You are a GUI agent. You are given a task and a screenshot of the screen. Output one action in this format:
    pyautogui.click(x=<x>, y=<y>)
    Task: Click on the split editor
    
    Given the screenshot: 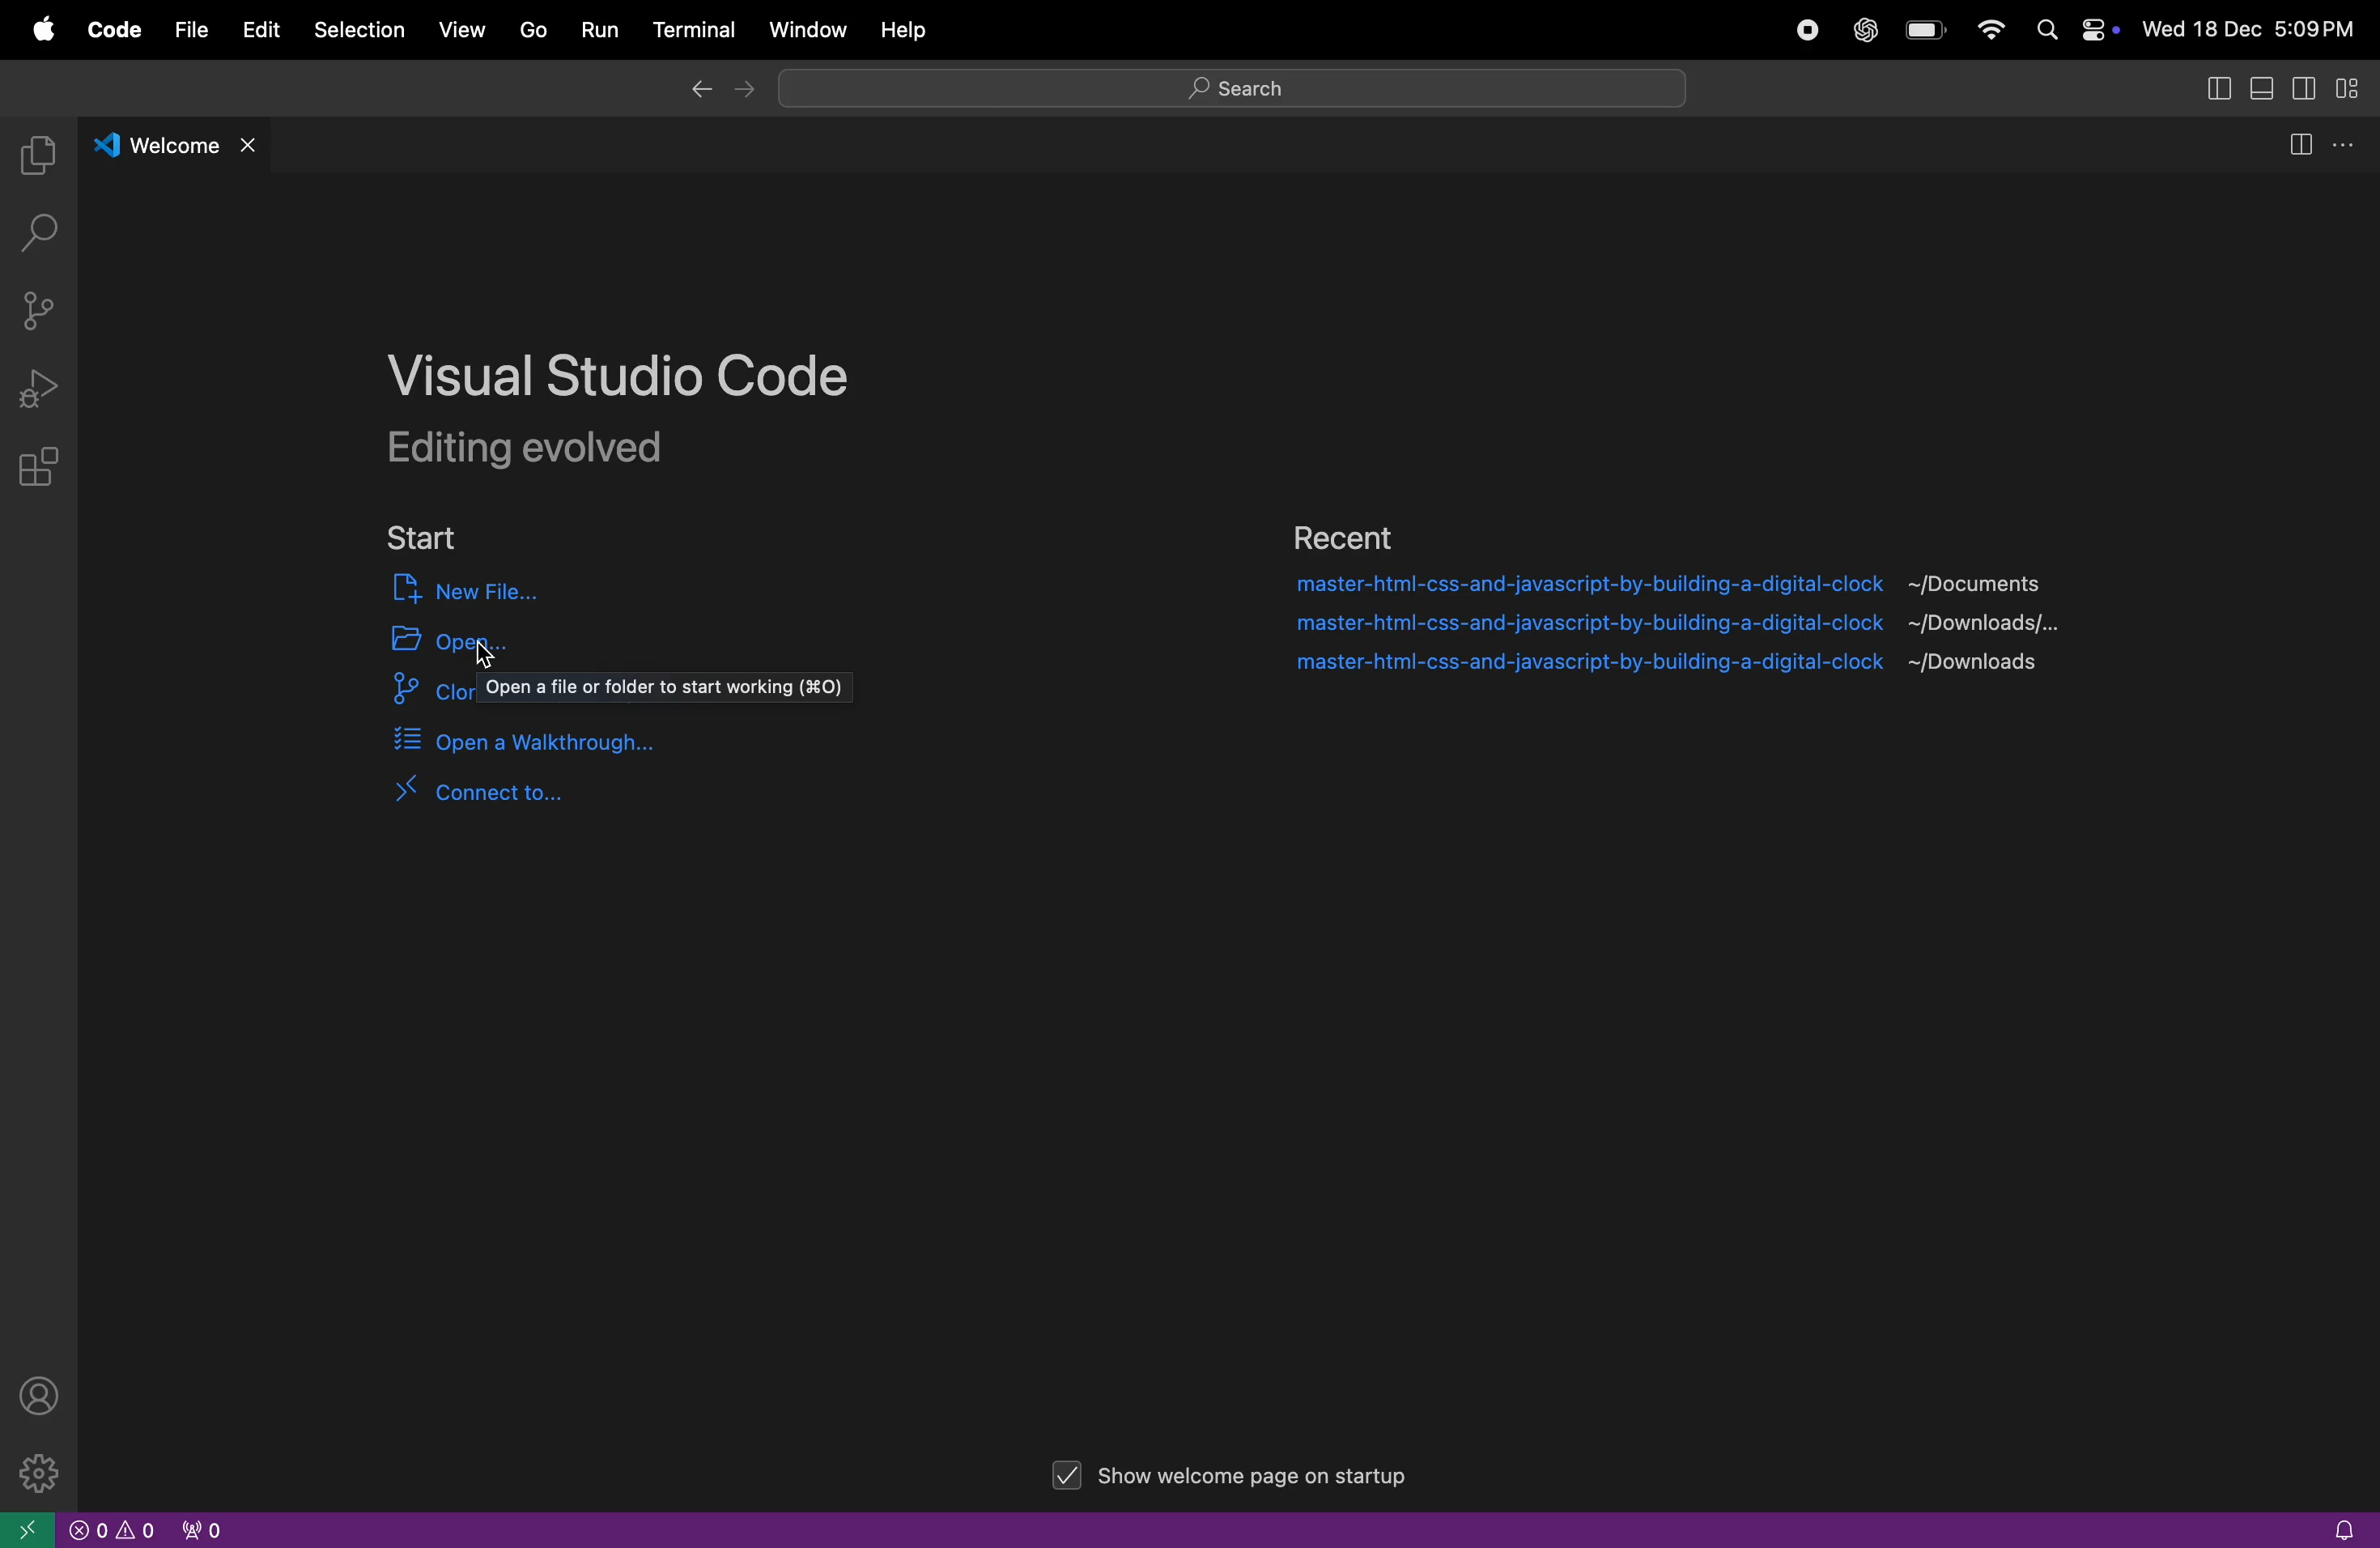 What is the action you would take?
    pyautogui.click(x=2214, y=87)
    